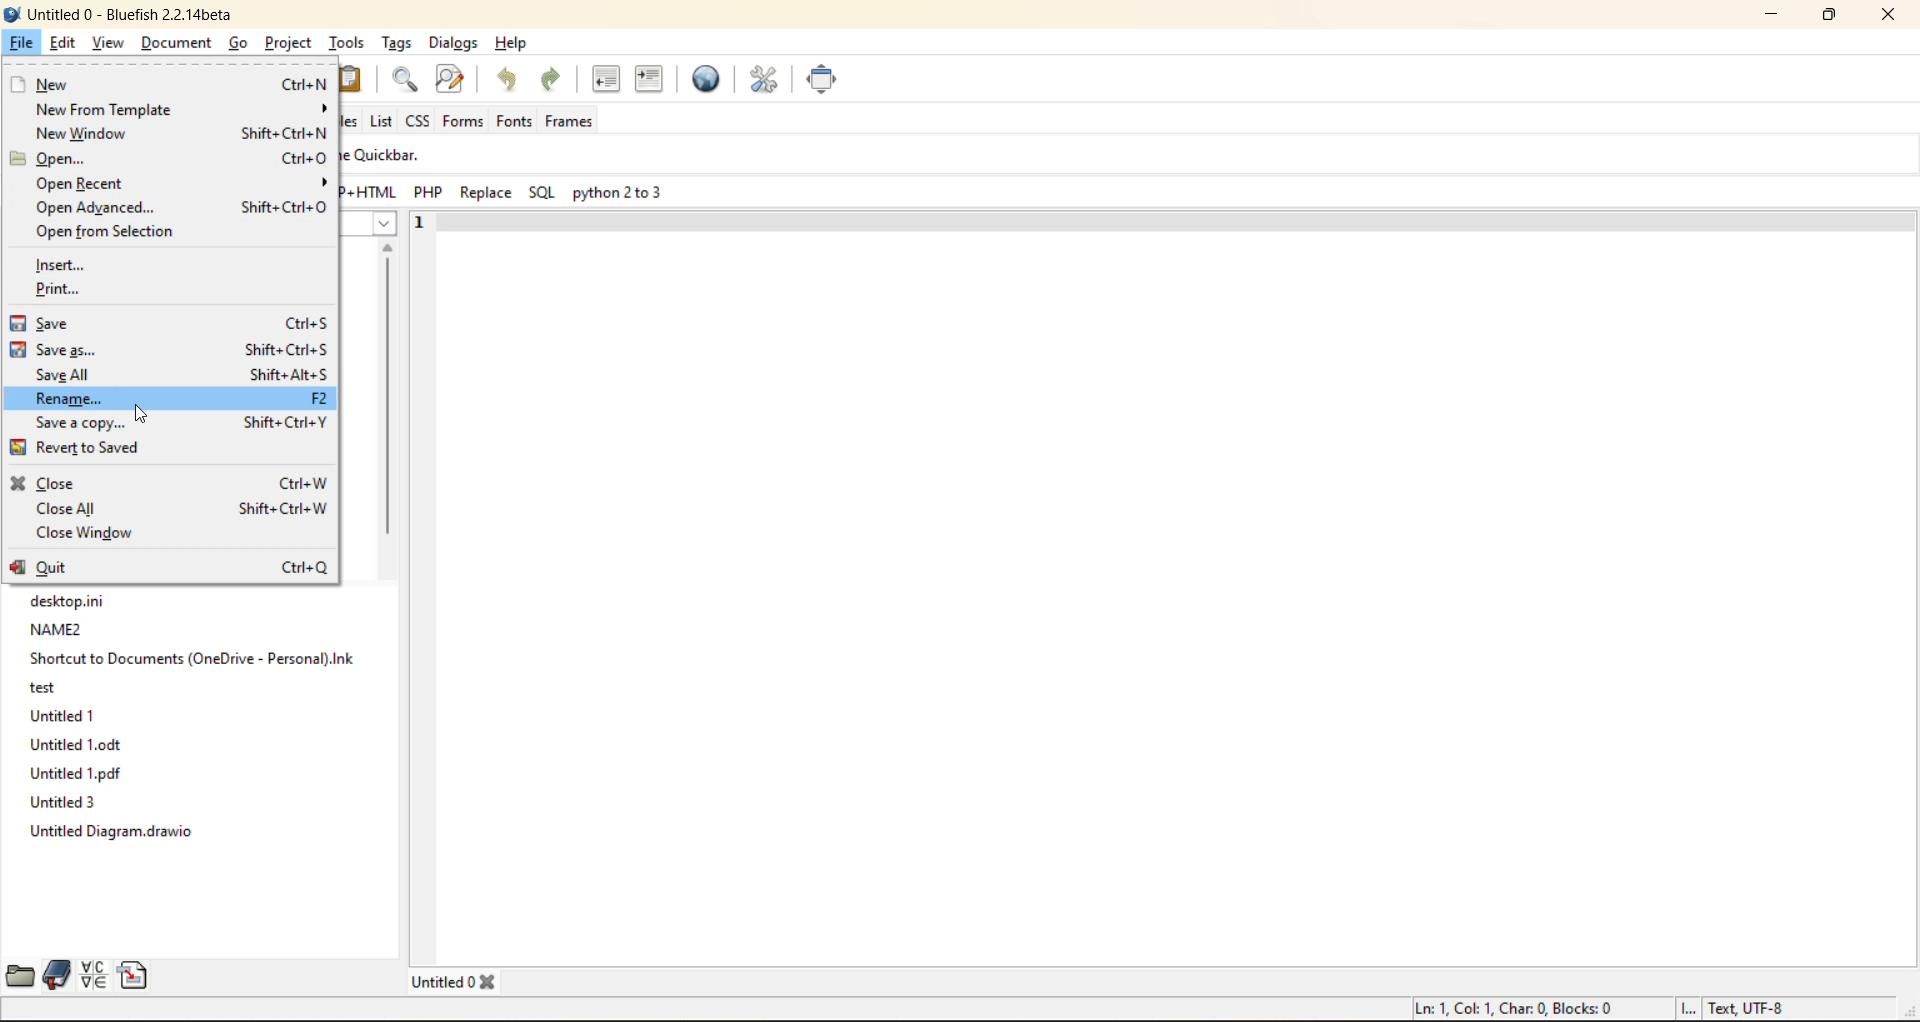 Image resolution: width=1920 pixels, height=1022 pixels. I want to click on close, so click(63, 478).